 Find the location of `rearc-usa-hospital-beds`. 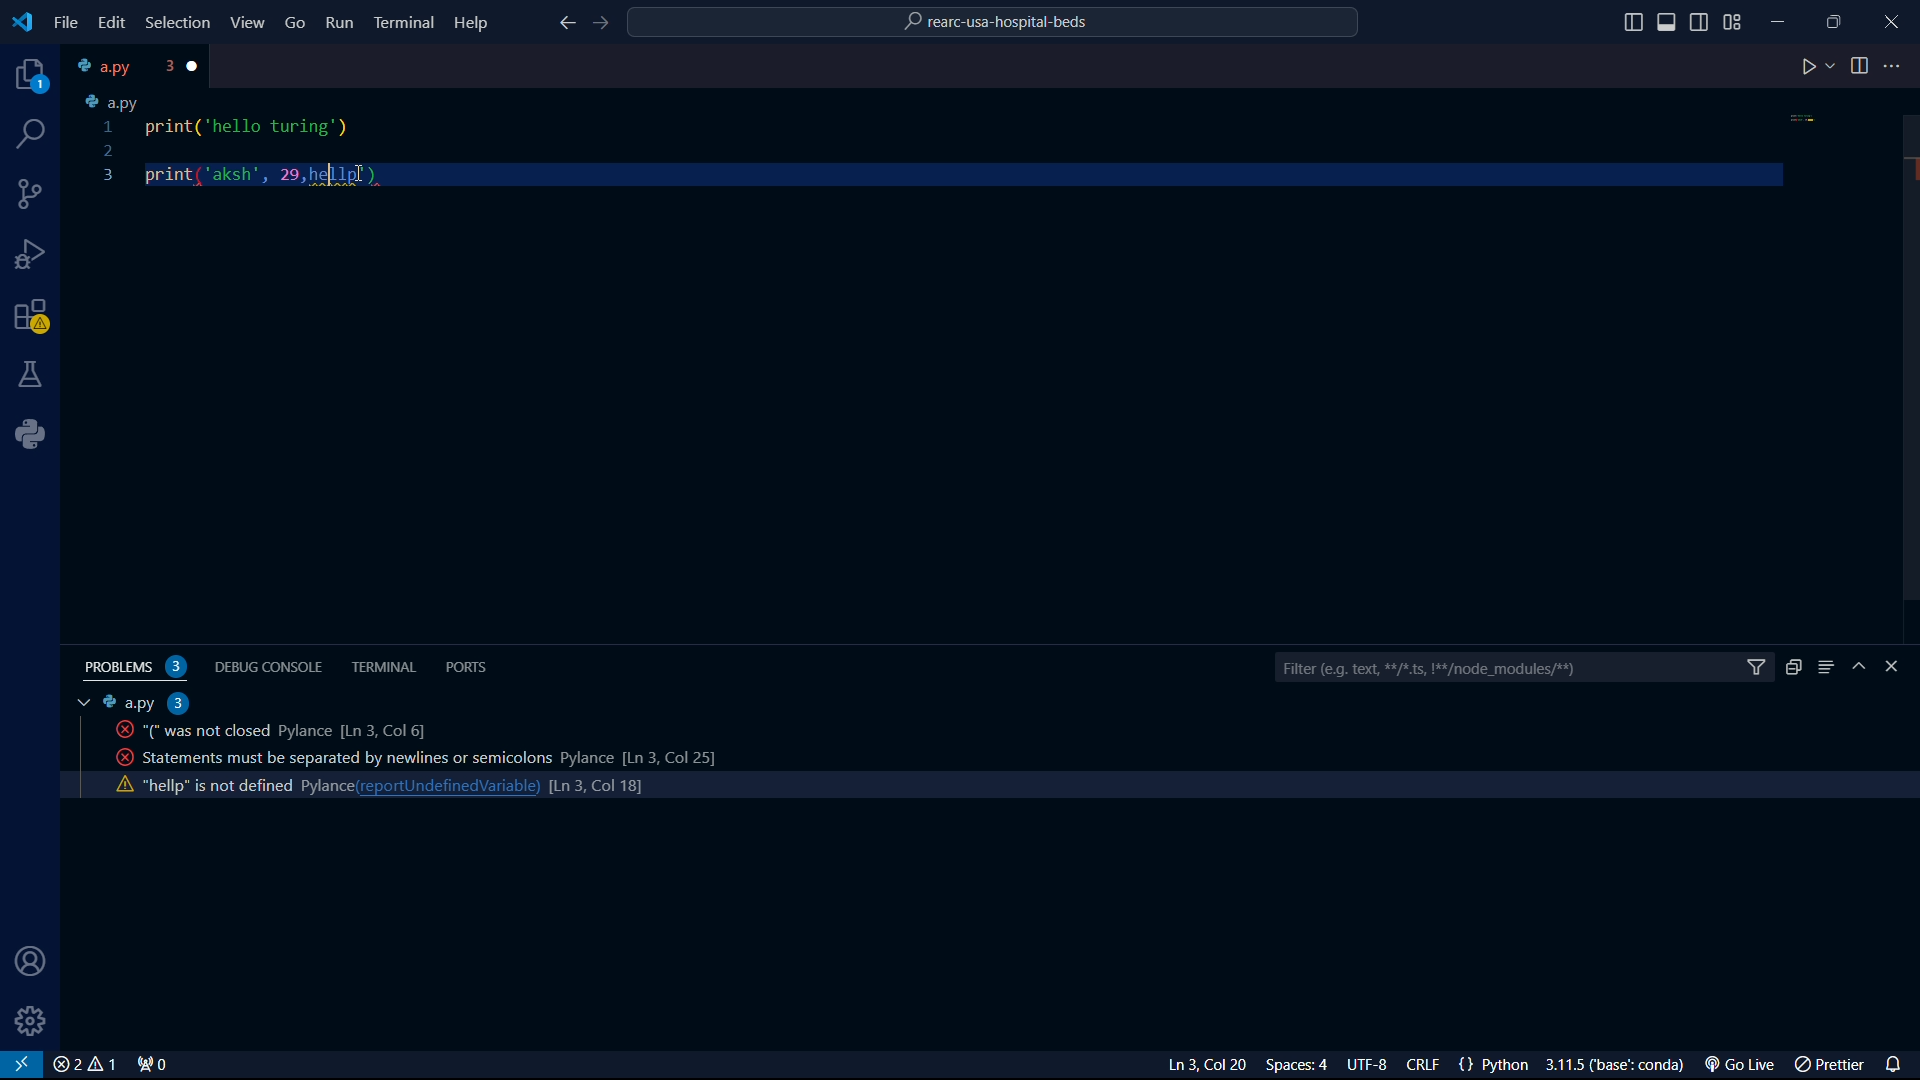

rearc-usa-hospital-beds is located at coordinates (995, 25).